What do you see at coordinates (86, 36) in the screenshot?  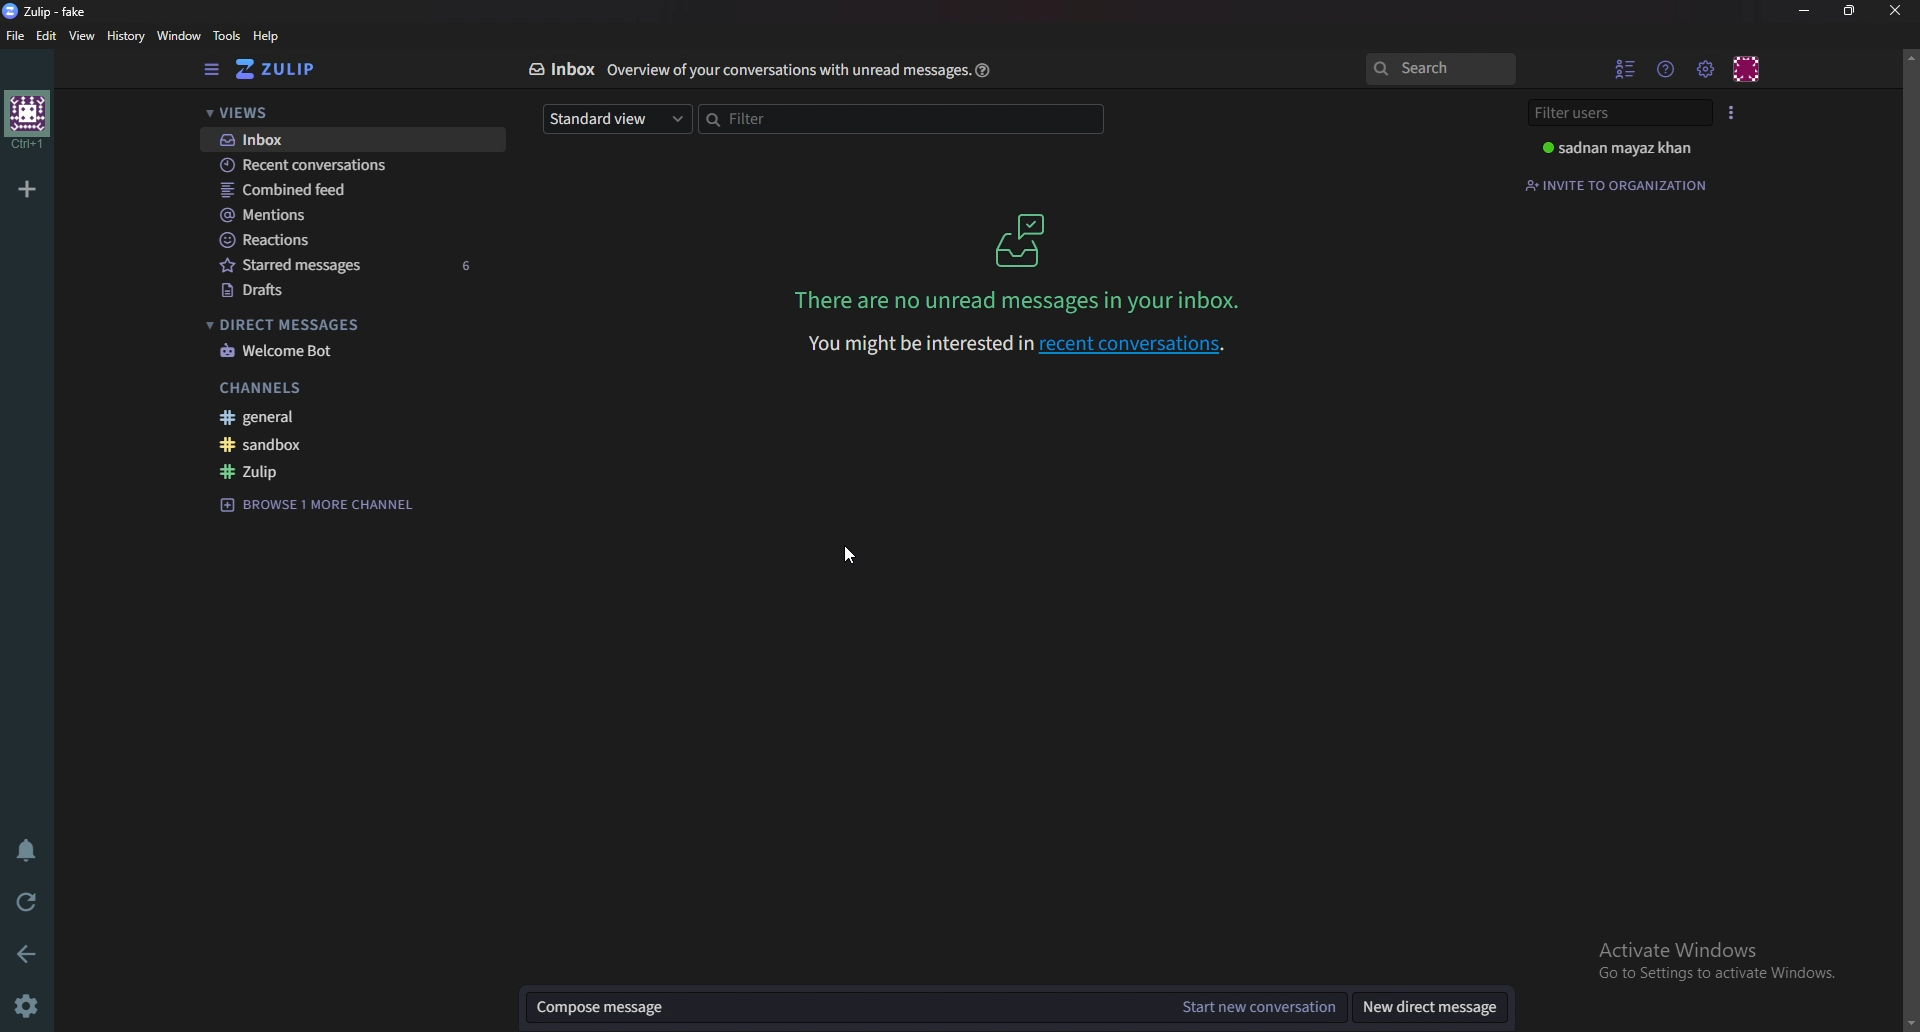 I see `view` at bounding box center [86, 36].